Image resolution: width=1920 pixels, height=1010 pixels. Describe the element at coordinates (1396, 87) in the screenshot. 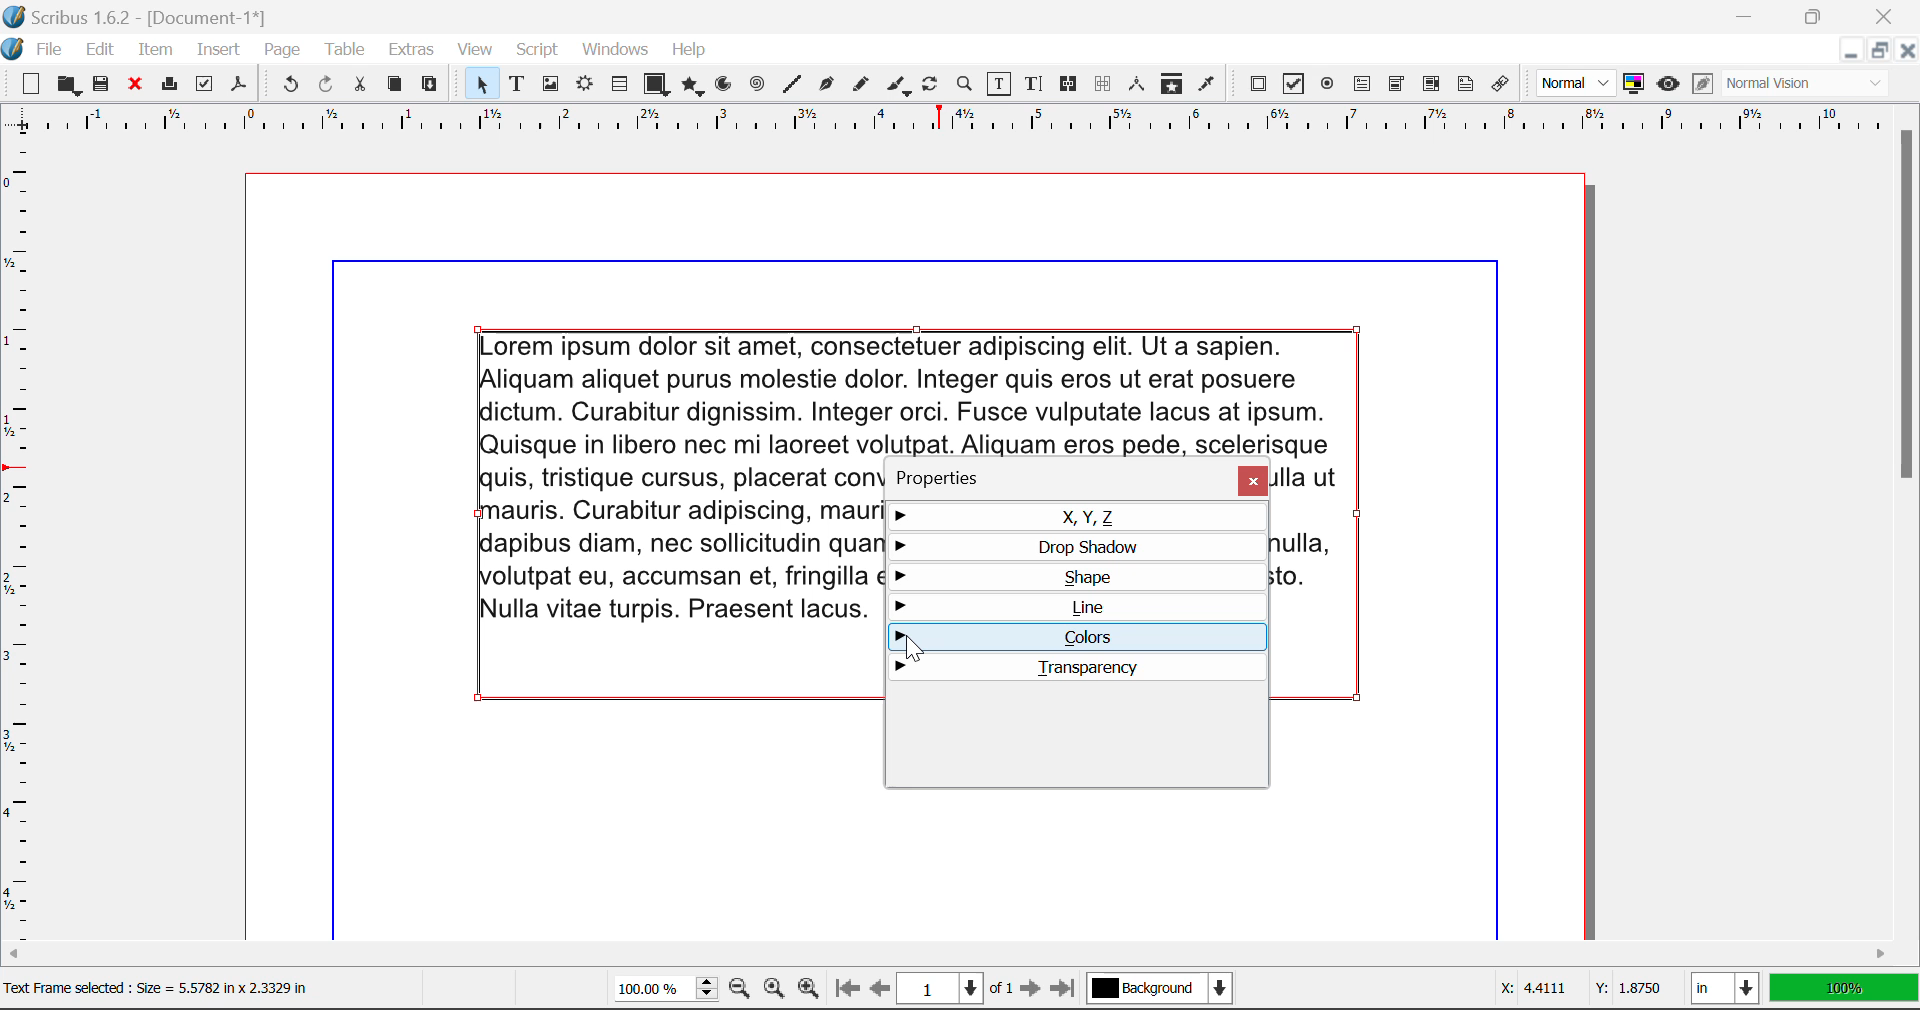

I see `PDF Combo Box` at that location.